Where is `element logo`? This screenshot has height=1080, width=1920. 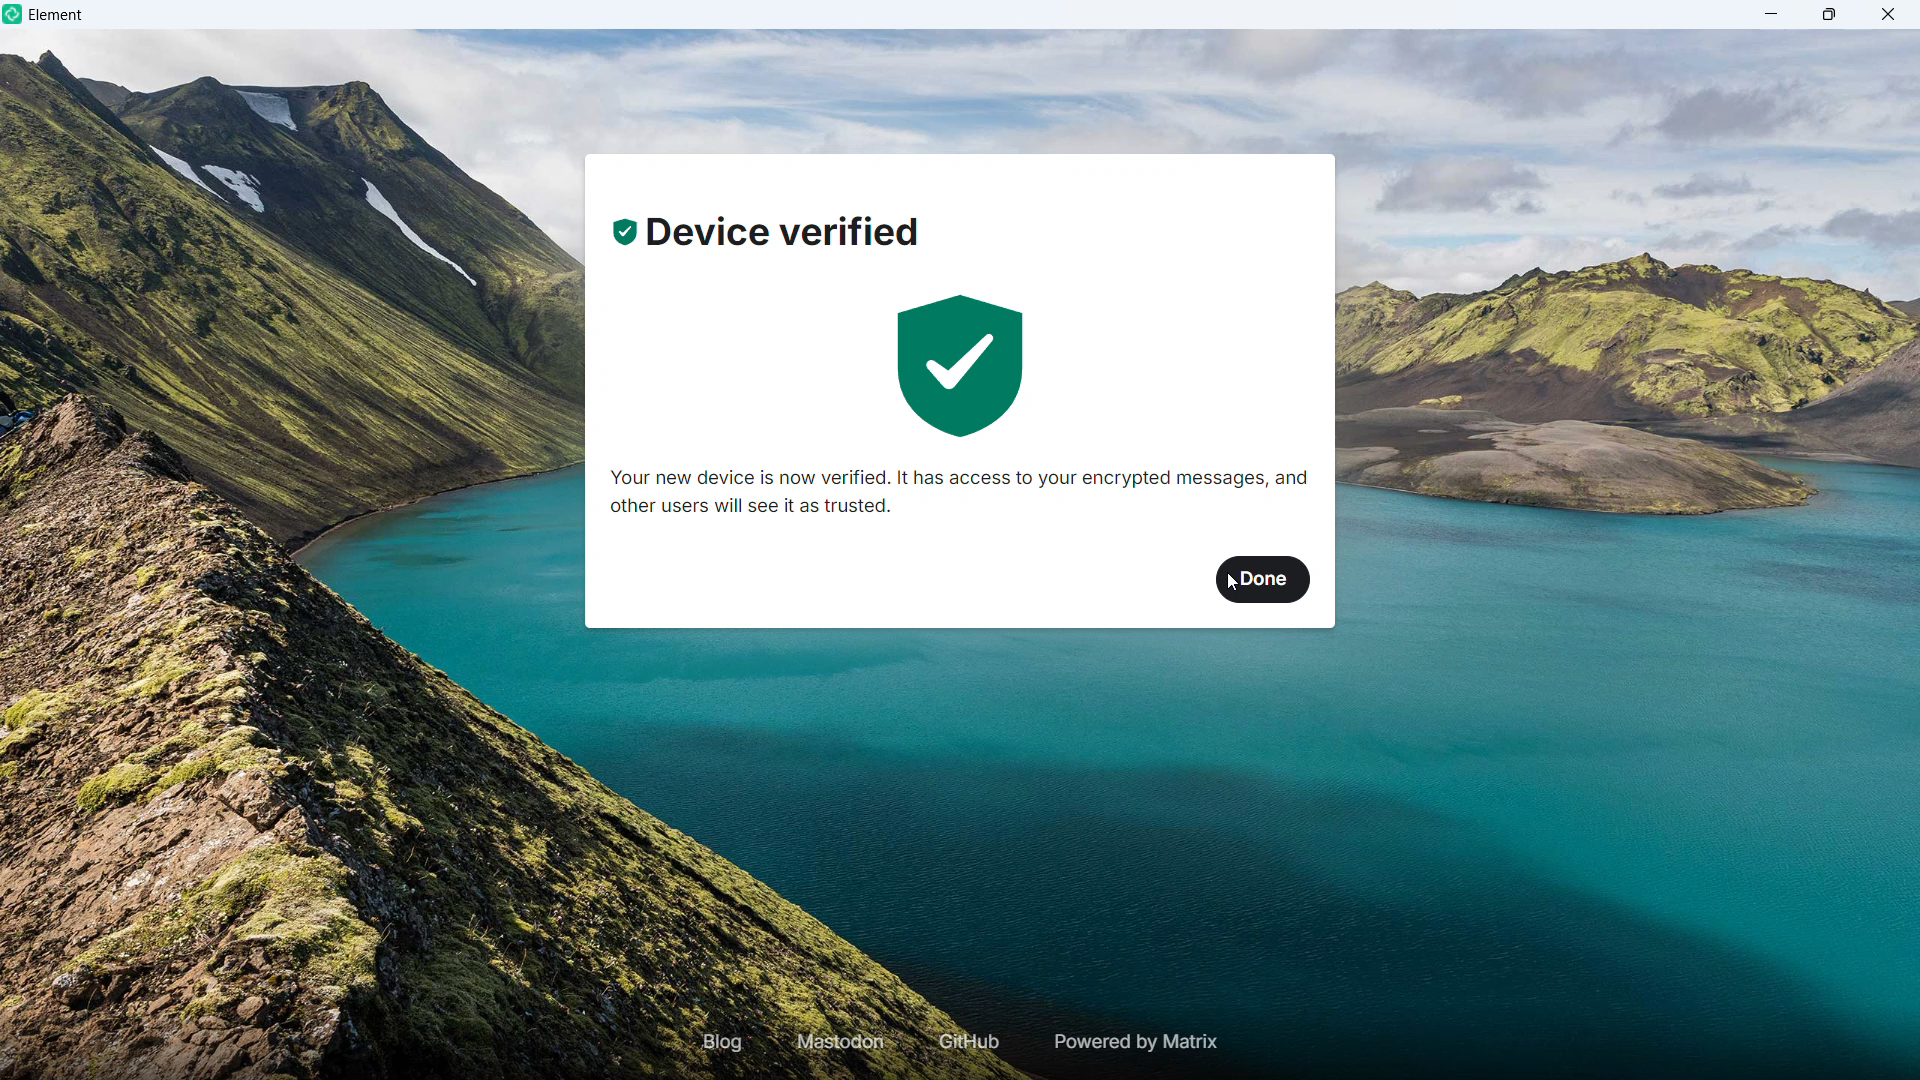
element logo is located at coordinates (15, 15).